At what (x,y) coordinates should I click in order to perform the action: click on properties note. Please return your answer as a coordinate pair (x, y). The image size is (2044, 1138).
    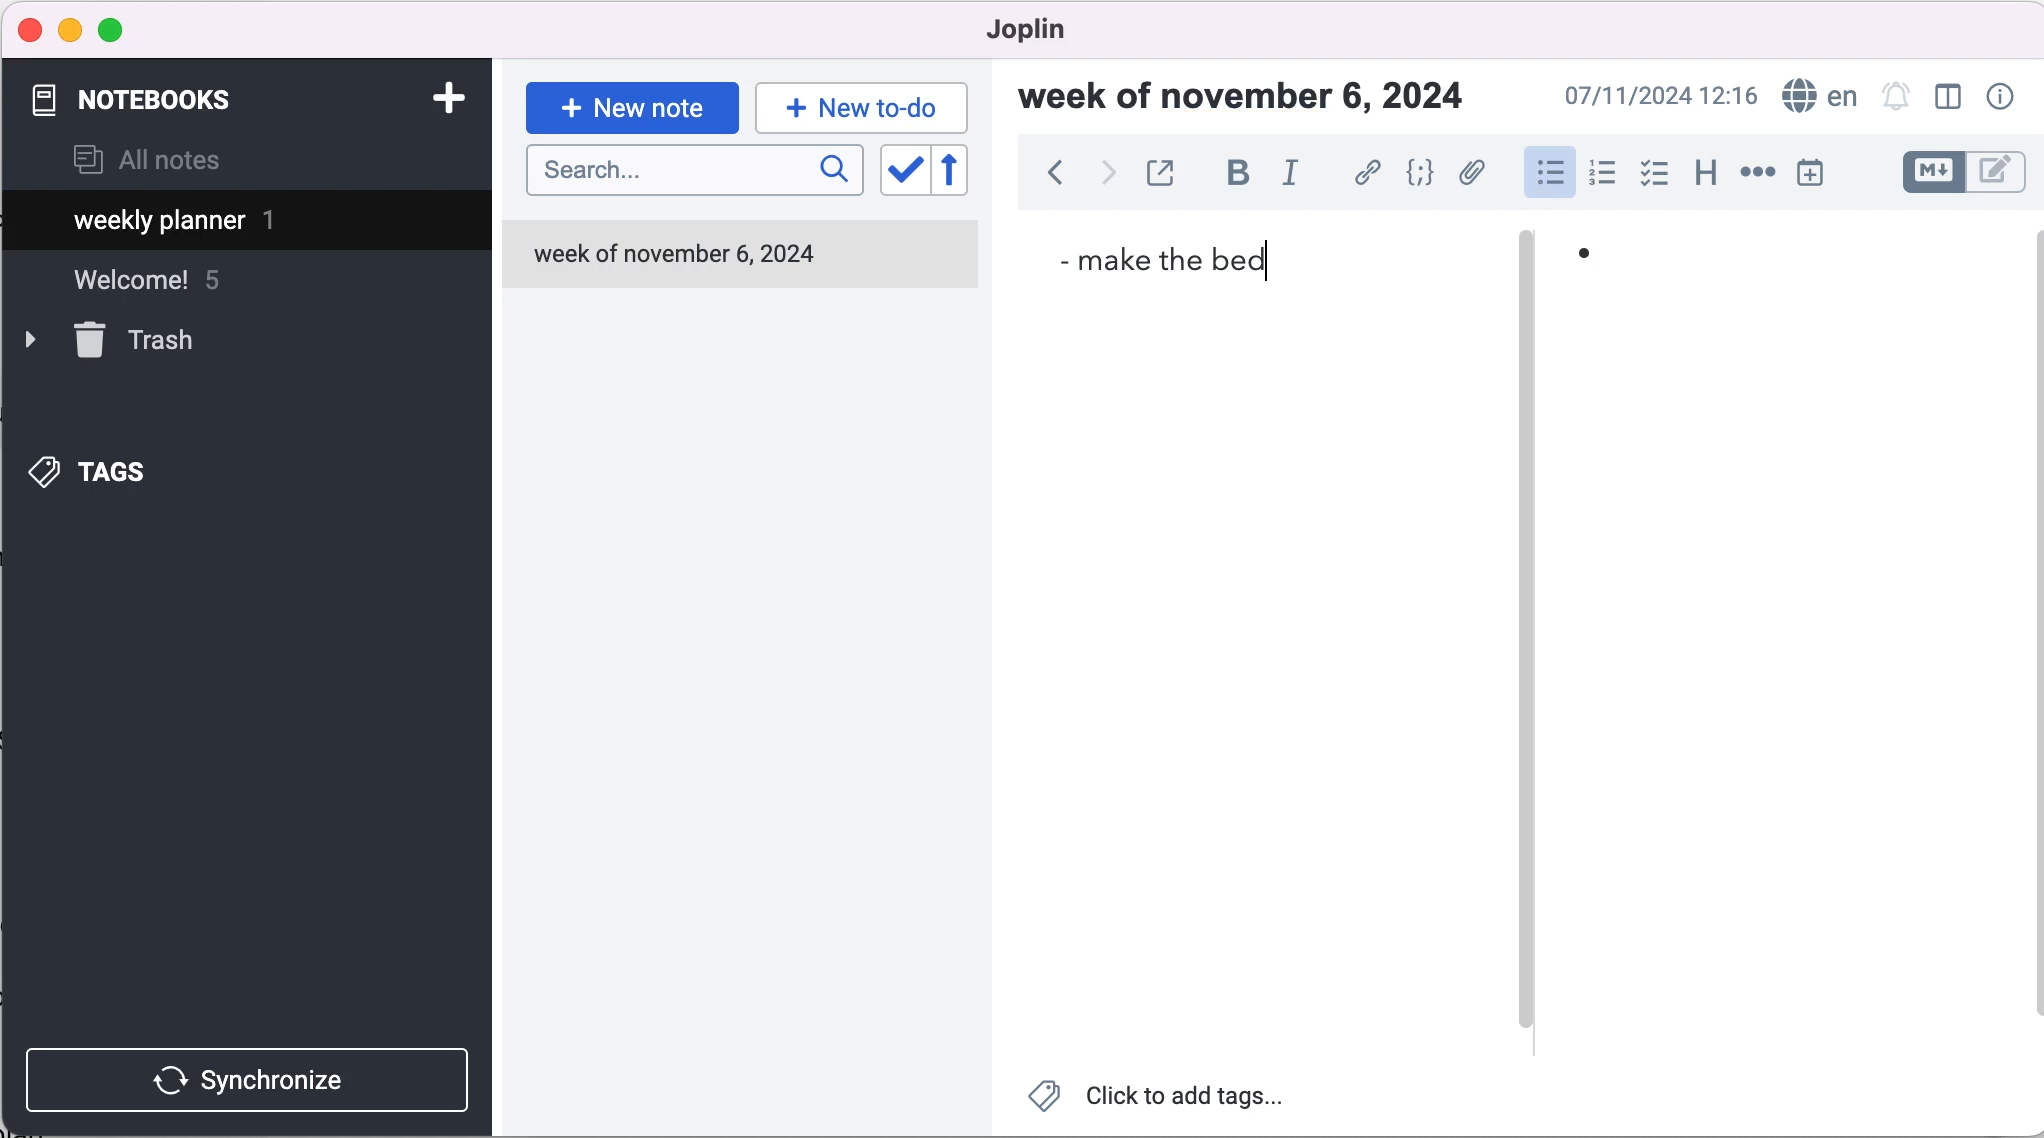
    Looking at the image, I should click on (2004, 96).